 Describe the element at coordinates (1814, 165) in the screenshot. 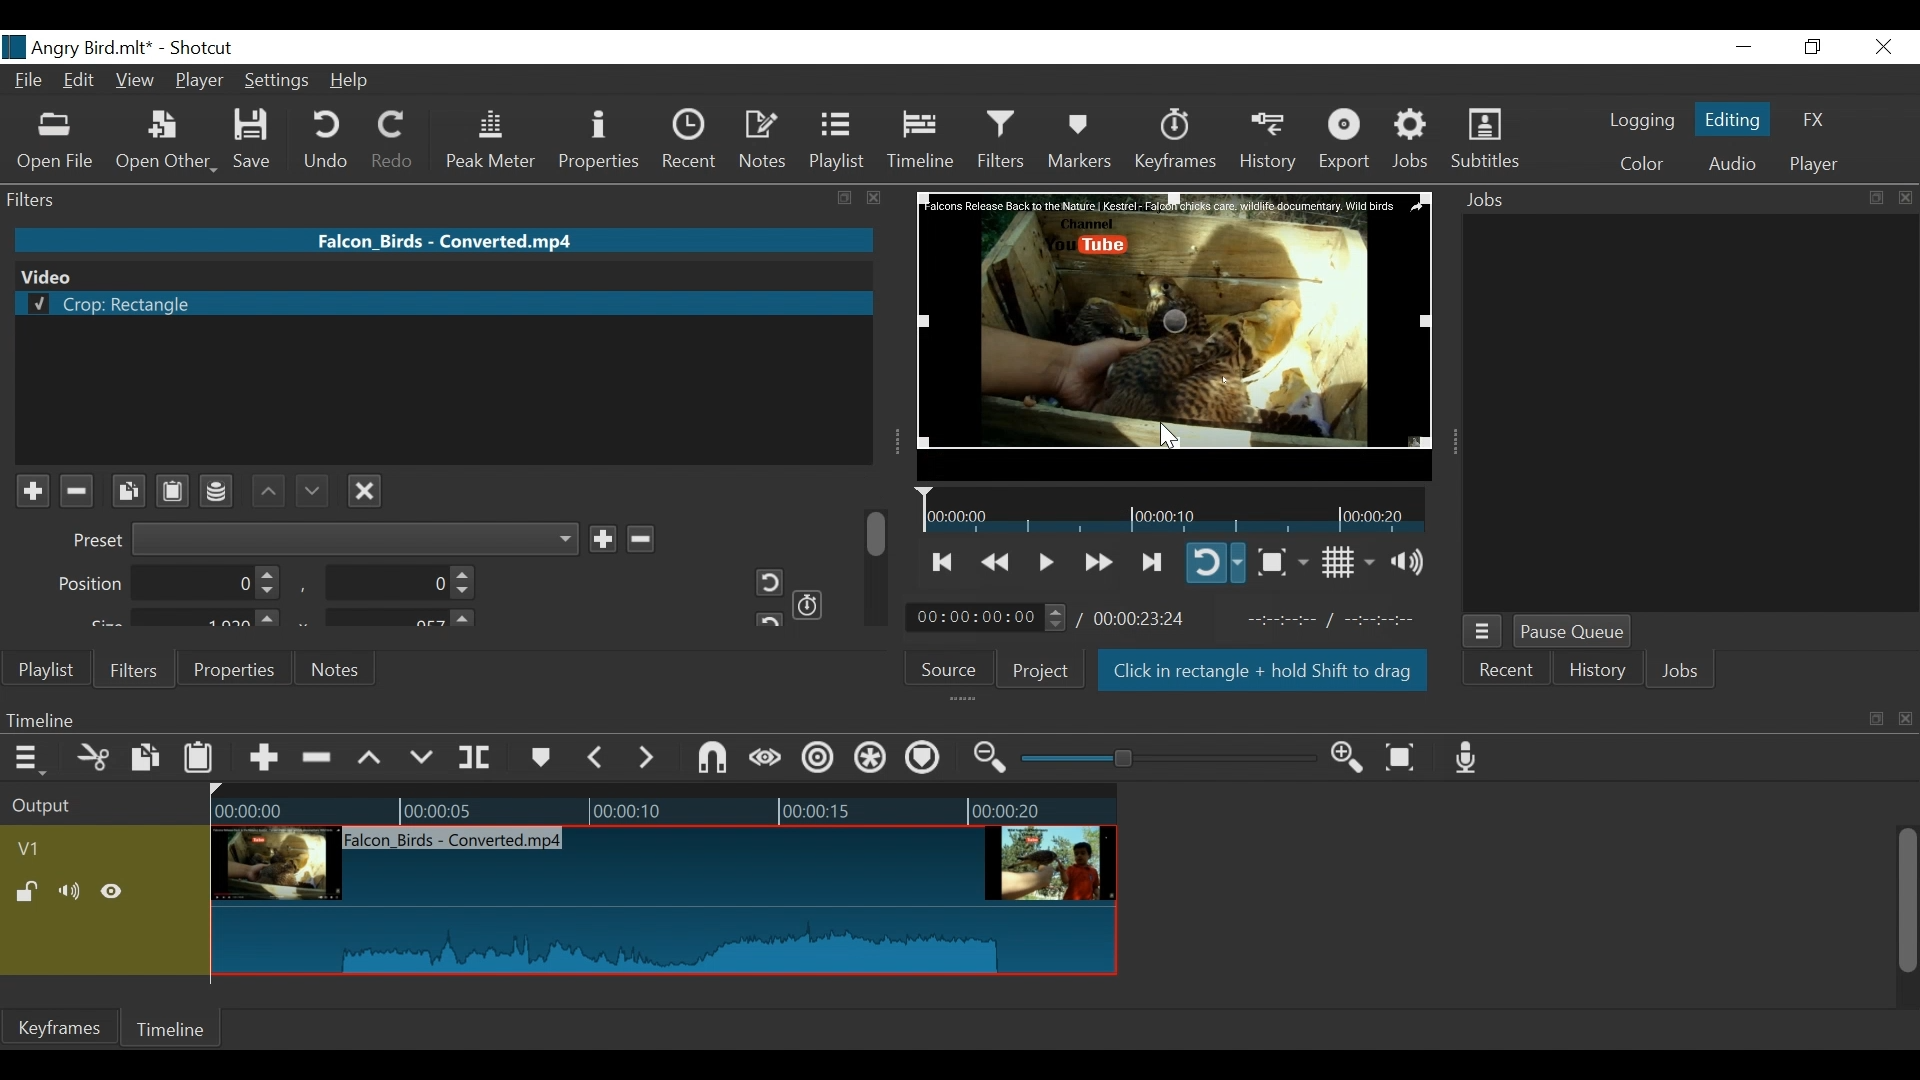

I see `Player` at that location.